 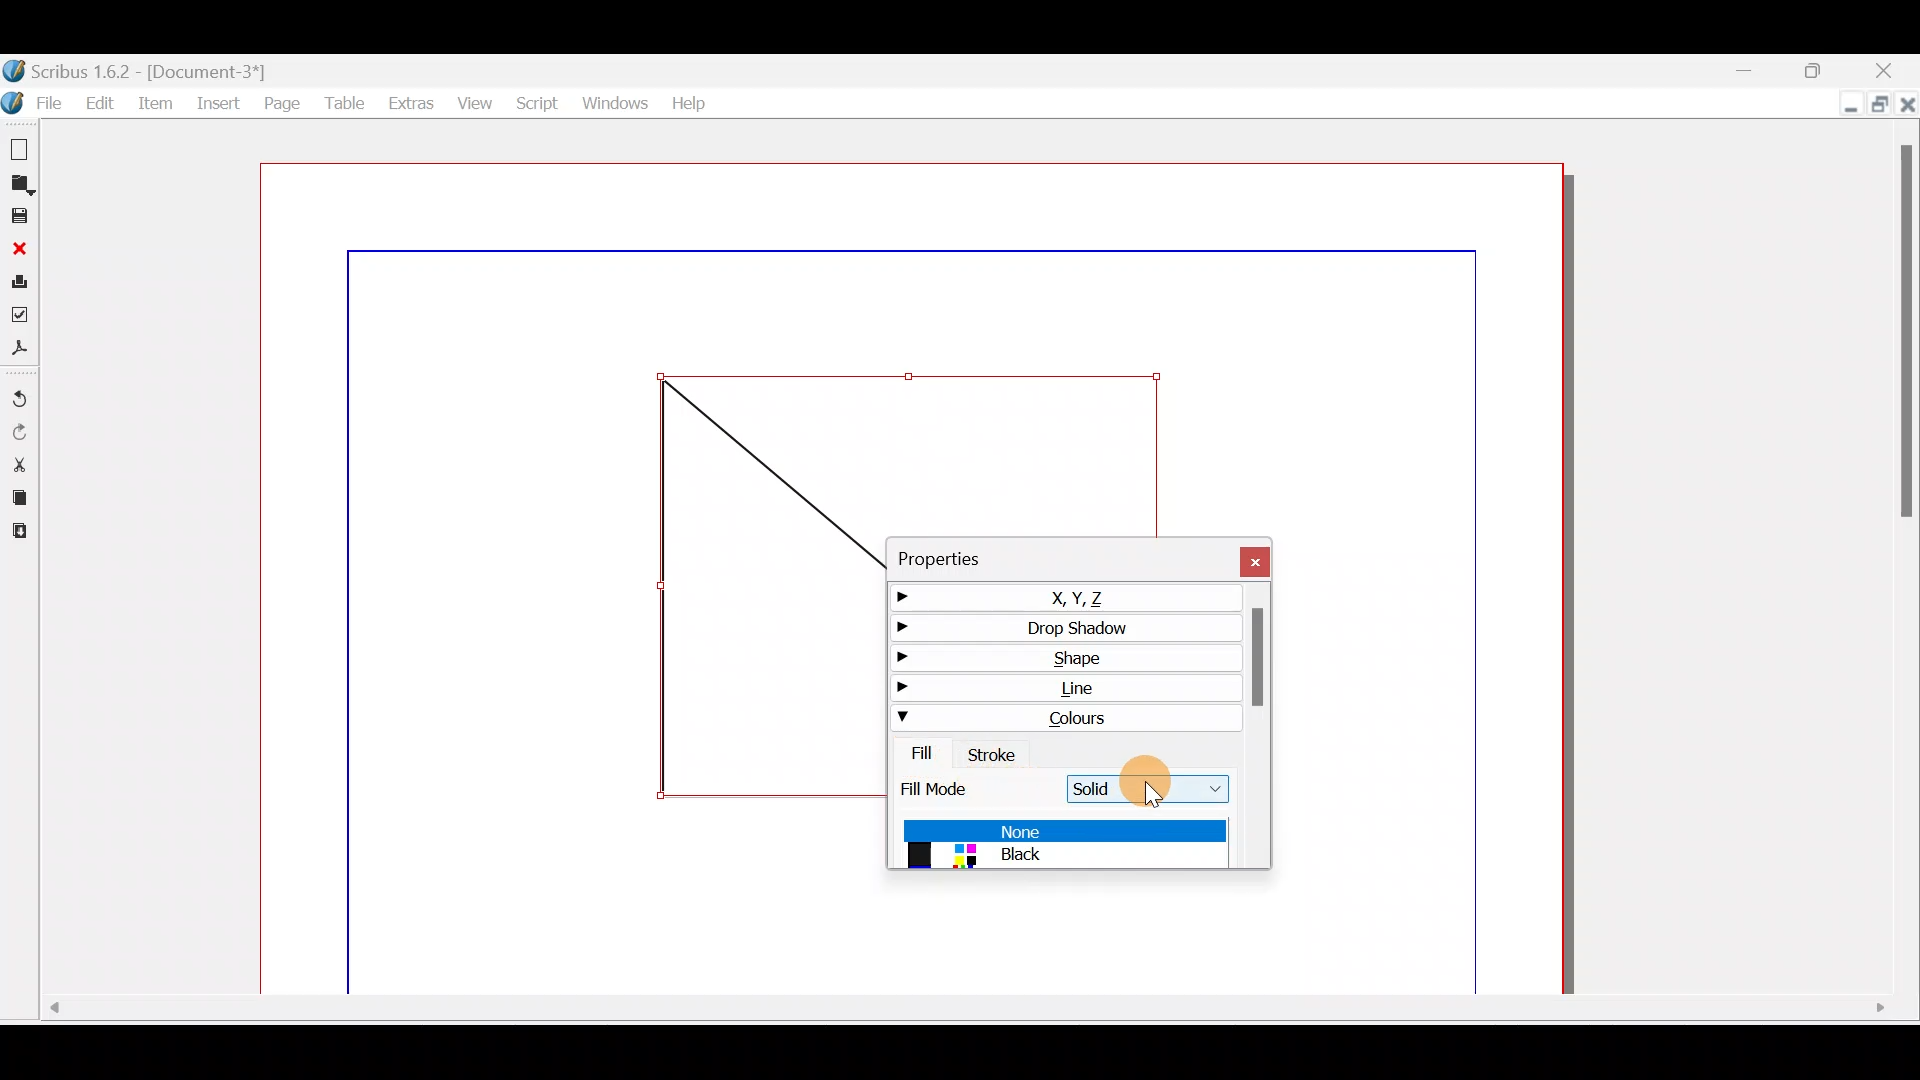 What do you see at coordinates (341, 101) in the screenshot?
I see `Table` at bounding box center [341, 101].